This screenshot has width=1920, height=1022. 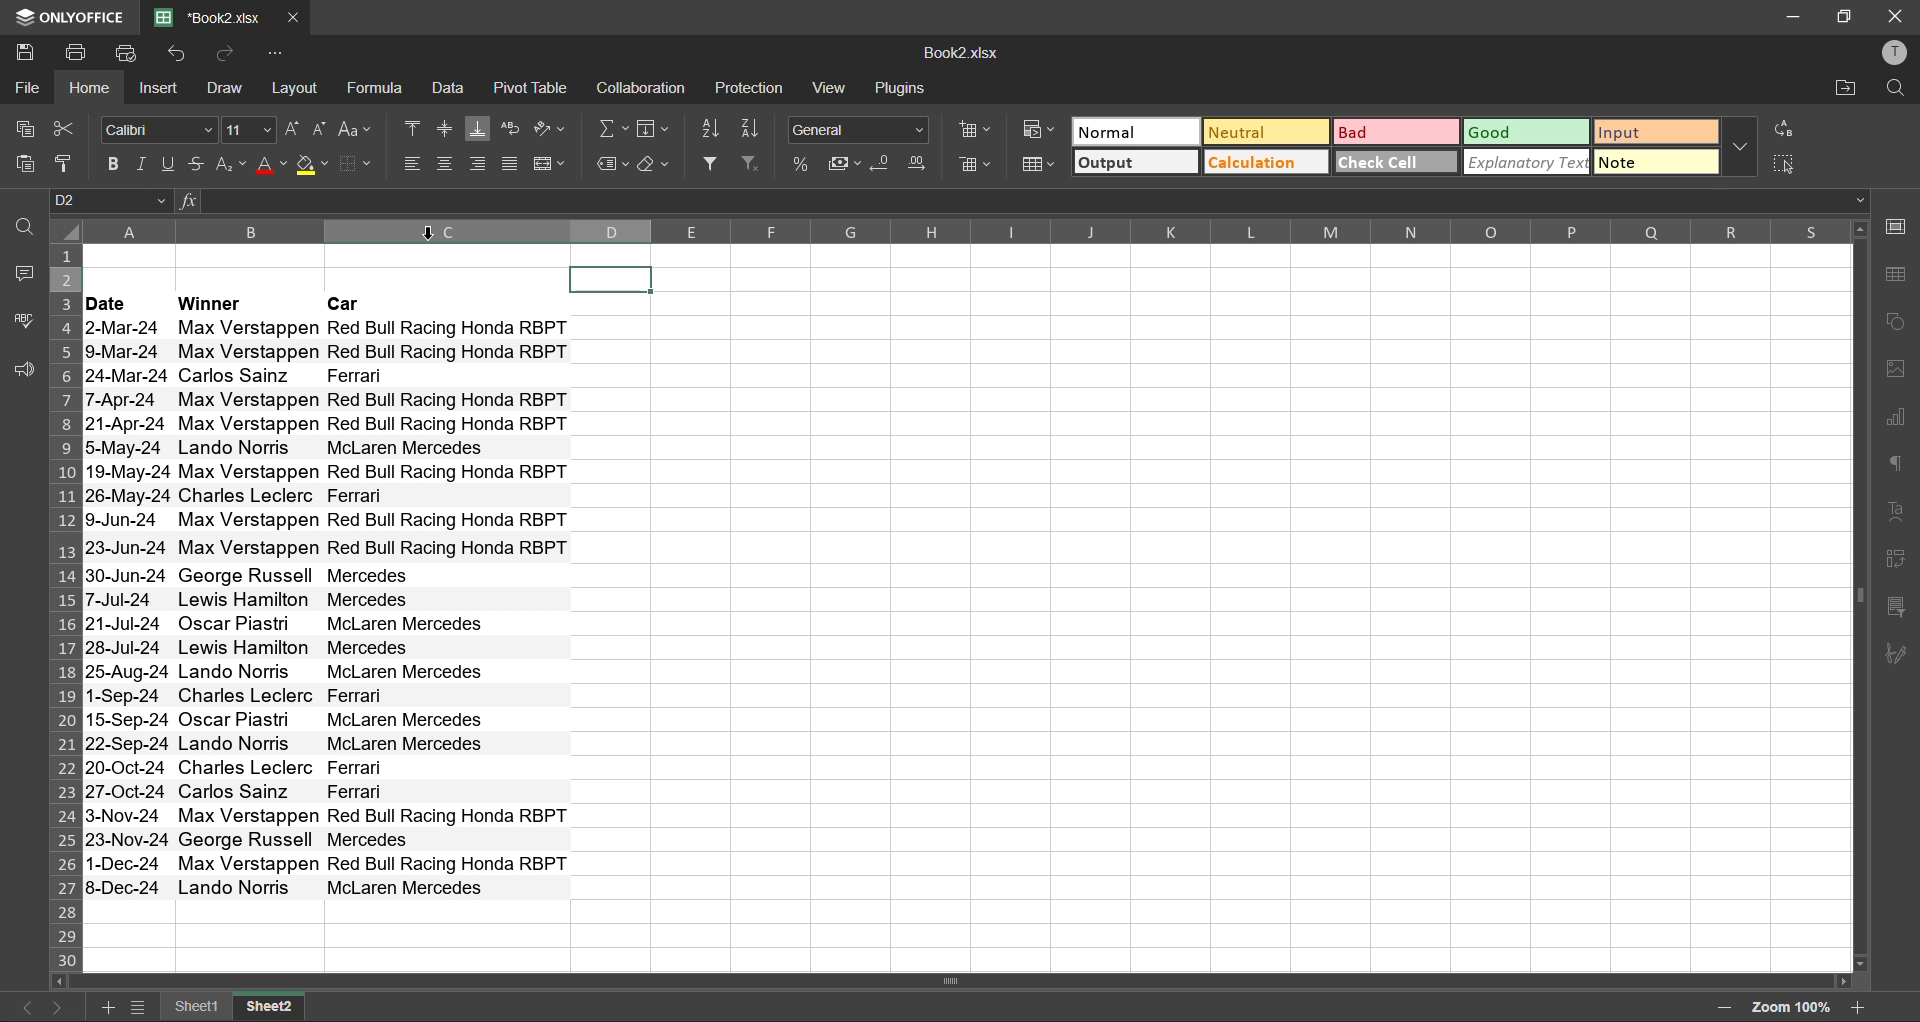 I want to click on select all, so click(x=1785, y=166).